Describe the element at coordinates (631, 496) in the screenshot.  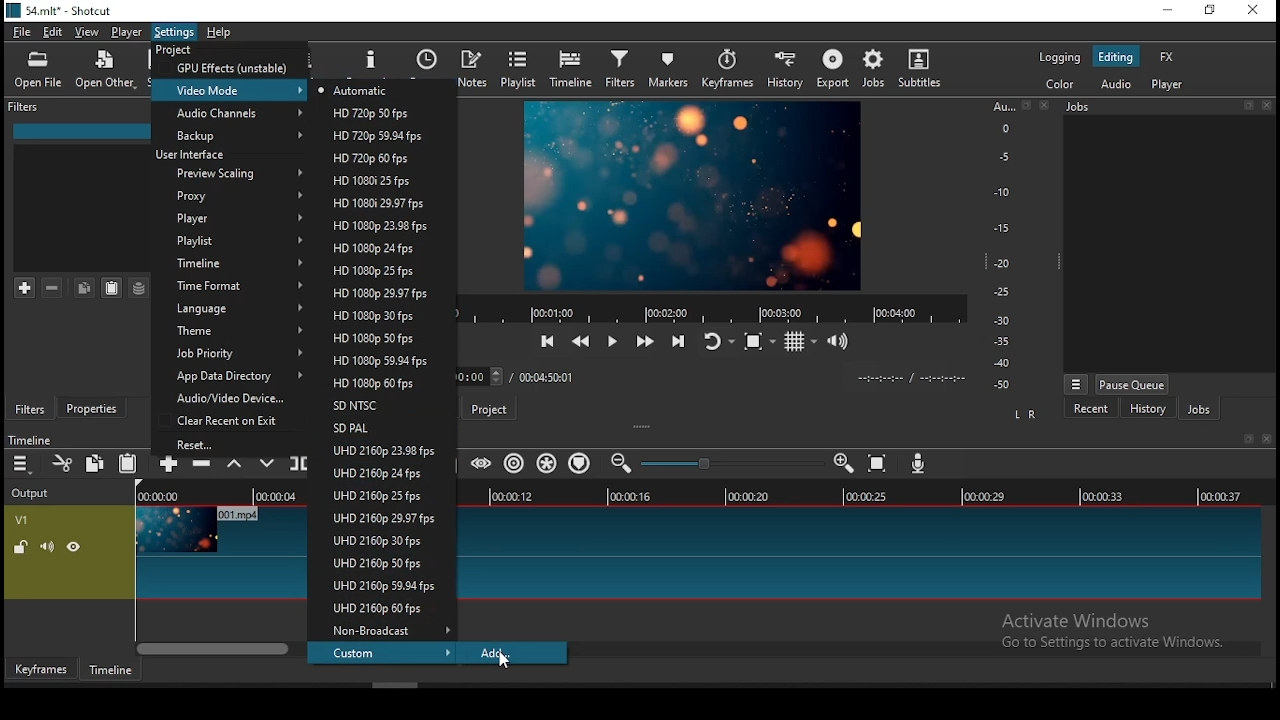
I see `00:00:16` at that location.